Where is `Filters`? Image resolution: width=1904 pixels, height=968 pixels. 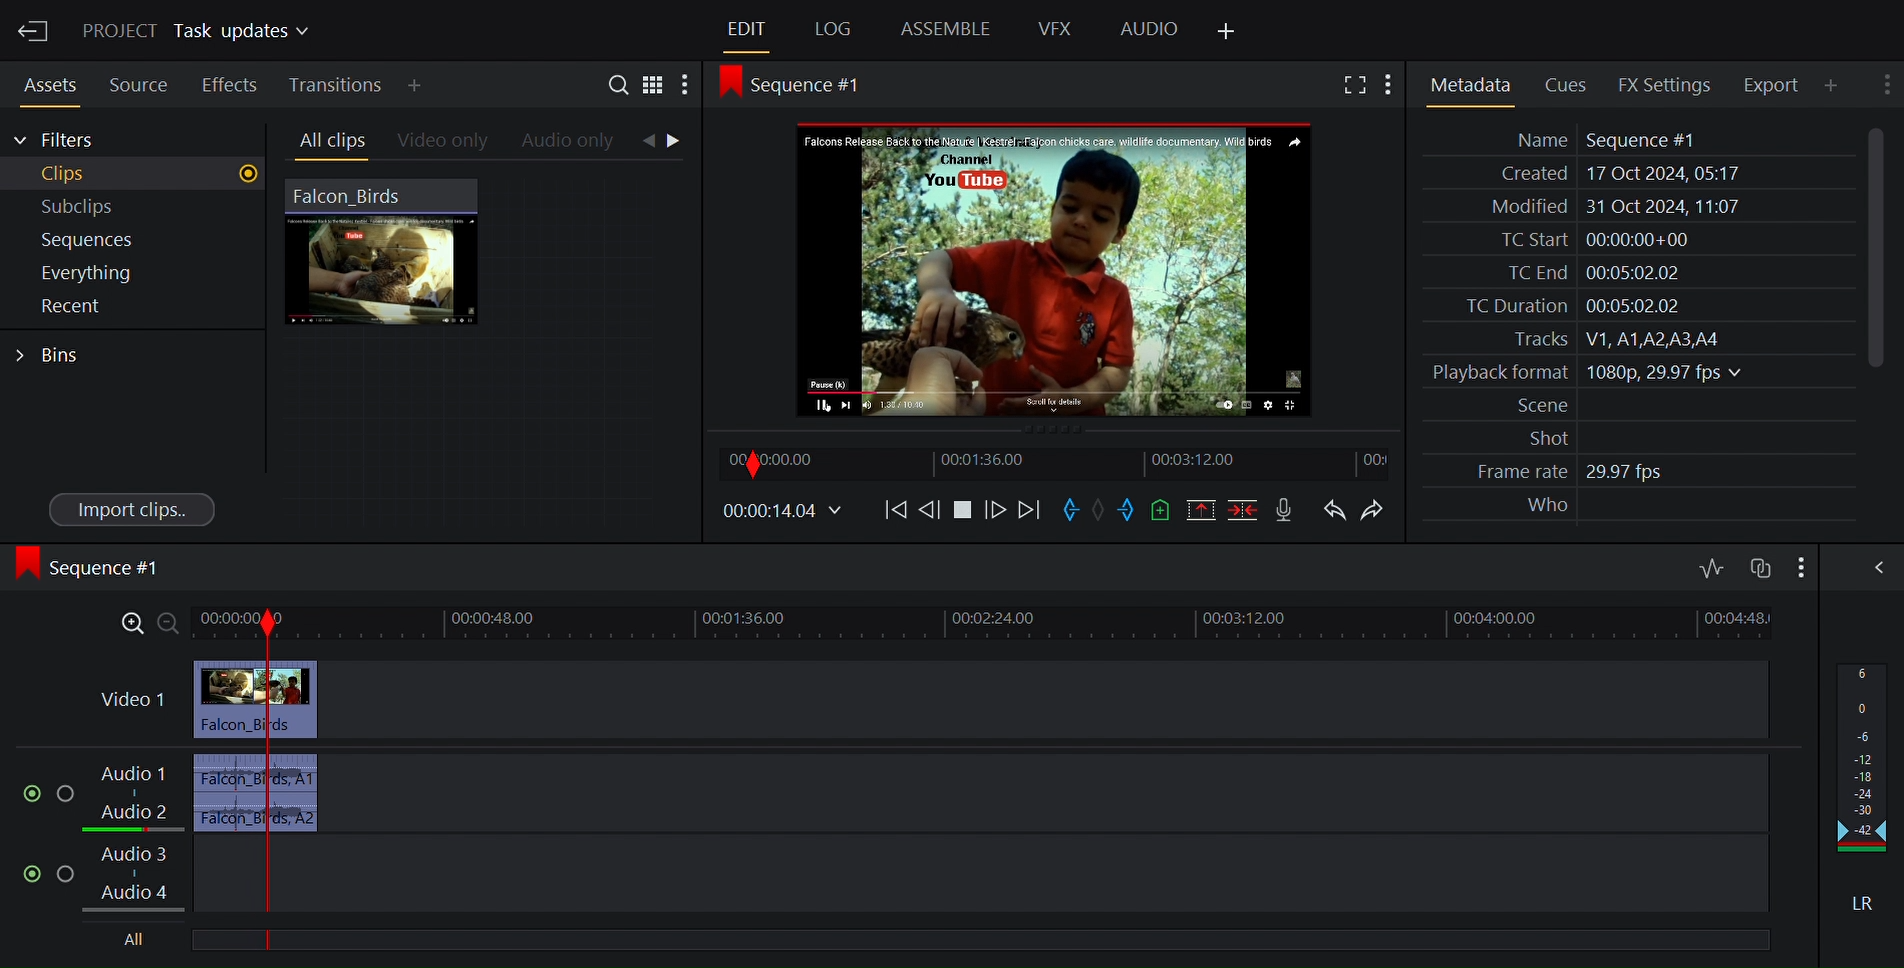
Filters is located at coordinates (57, 141).